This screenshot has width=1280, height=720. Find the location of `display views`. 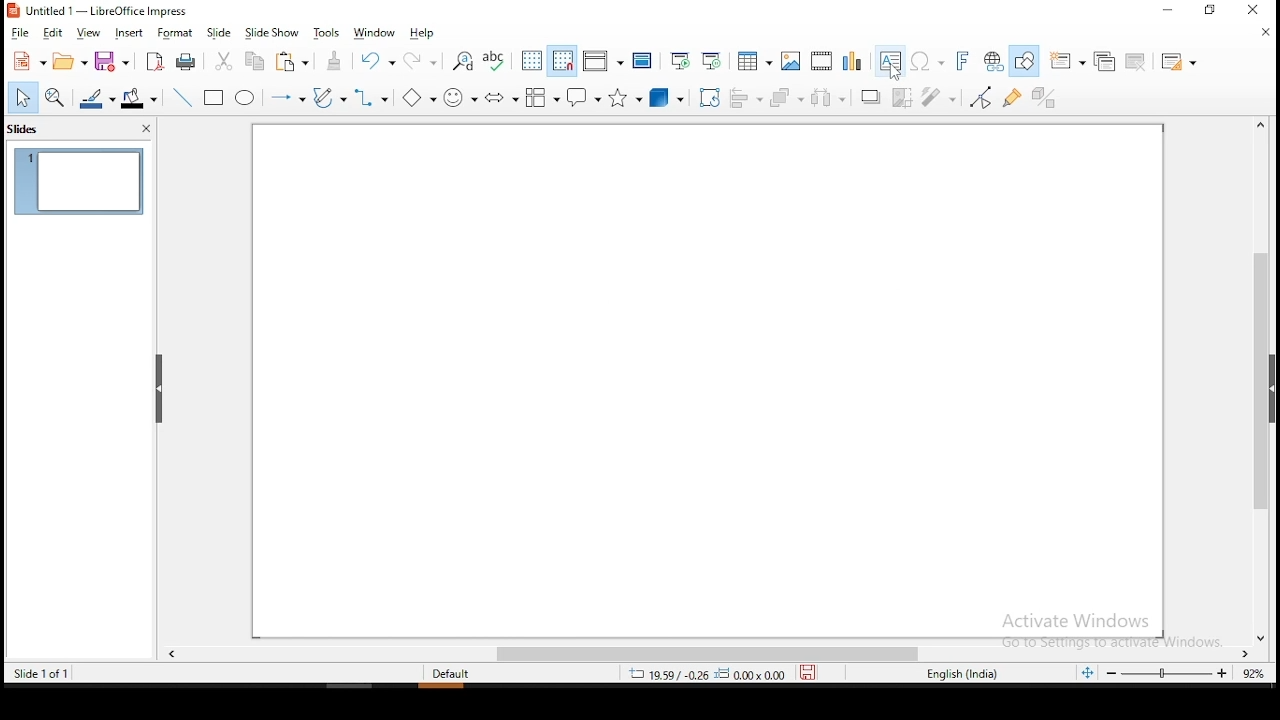

display views is located at coordinates (601, 58).